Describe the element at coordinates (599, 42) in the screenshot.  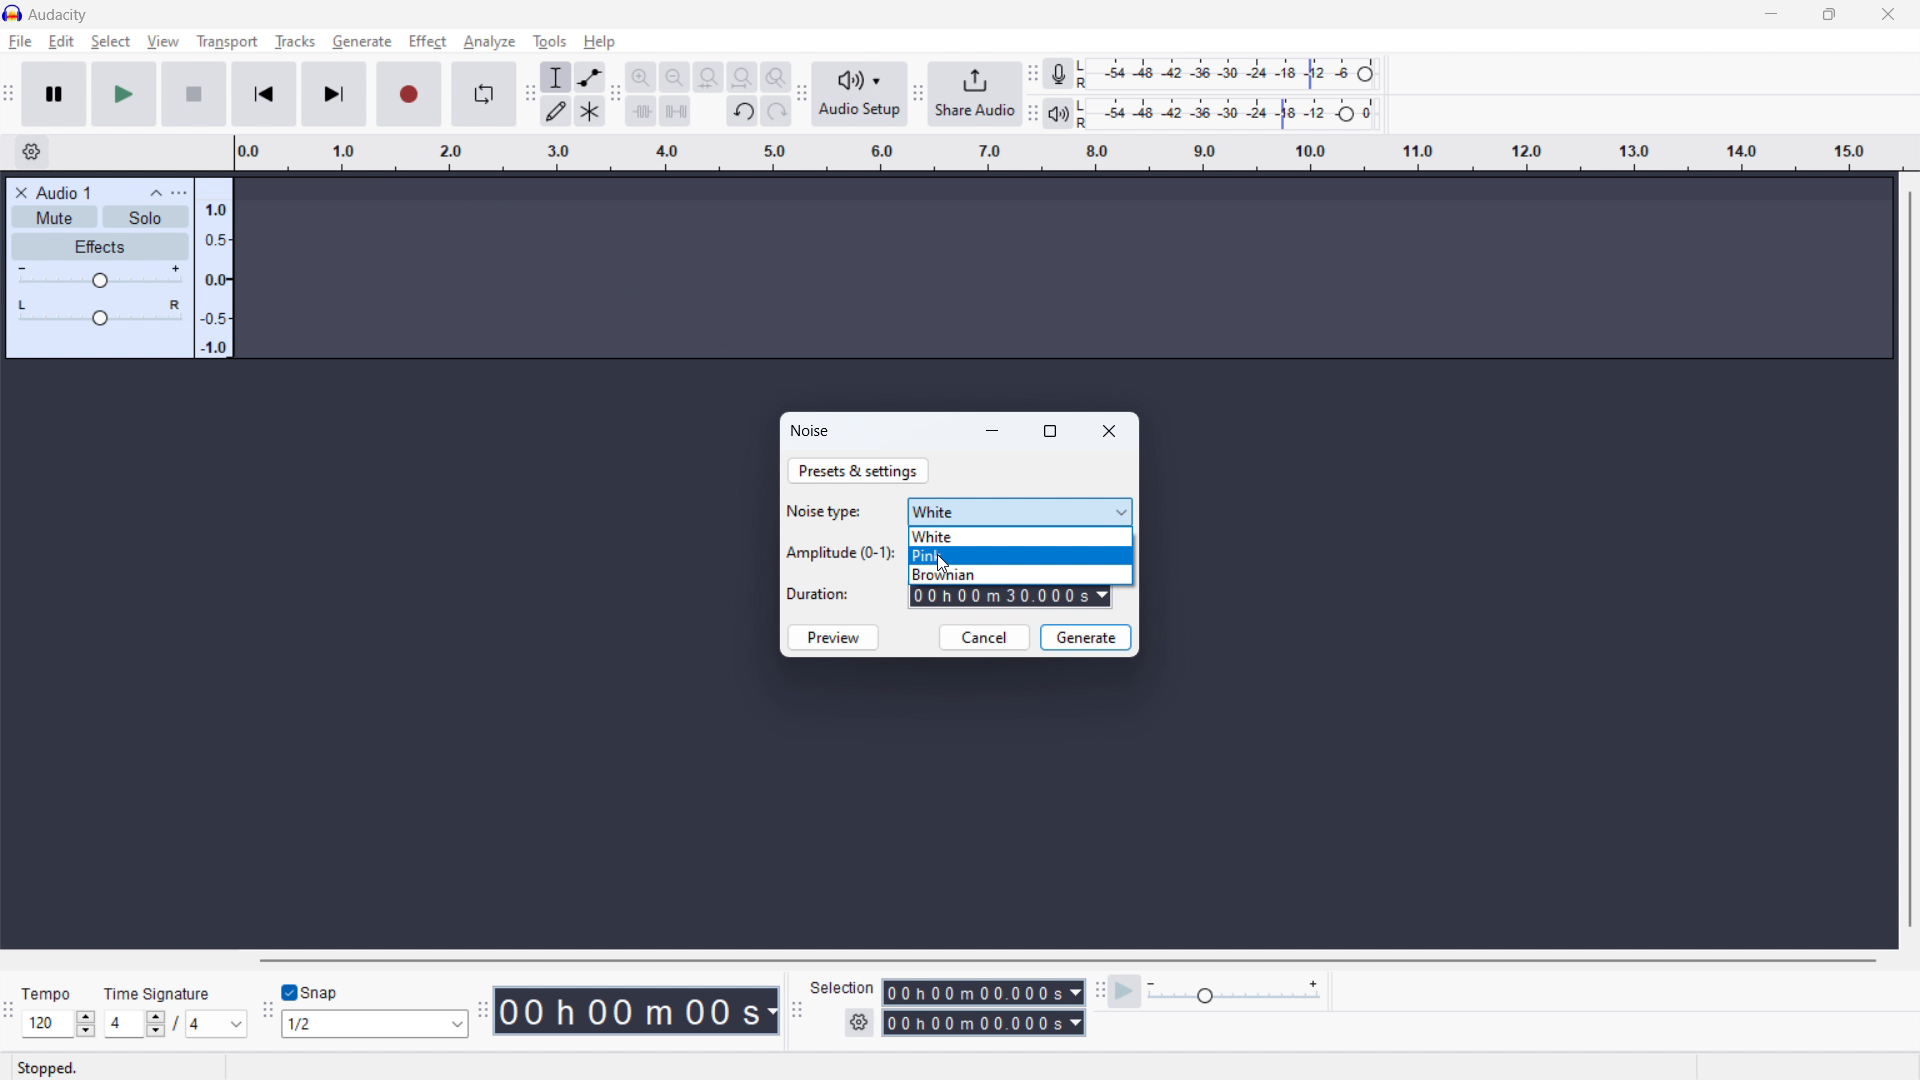
I see `help` at that location.